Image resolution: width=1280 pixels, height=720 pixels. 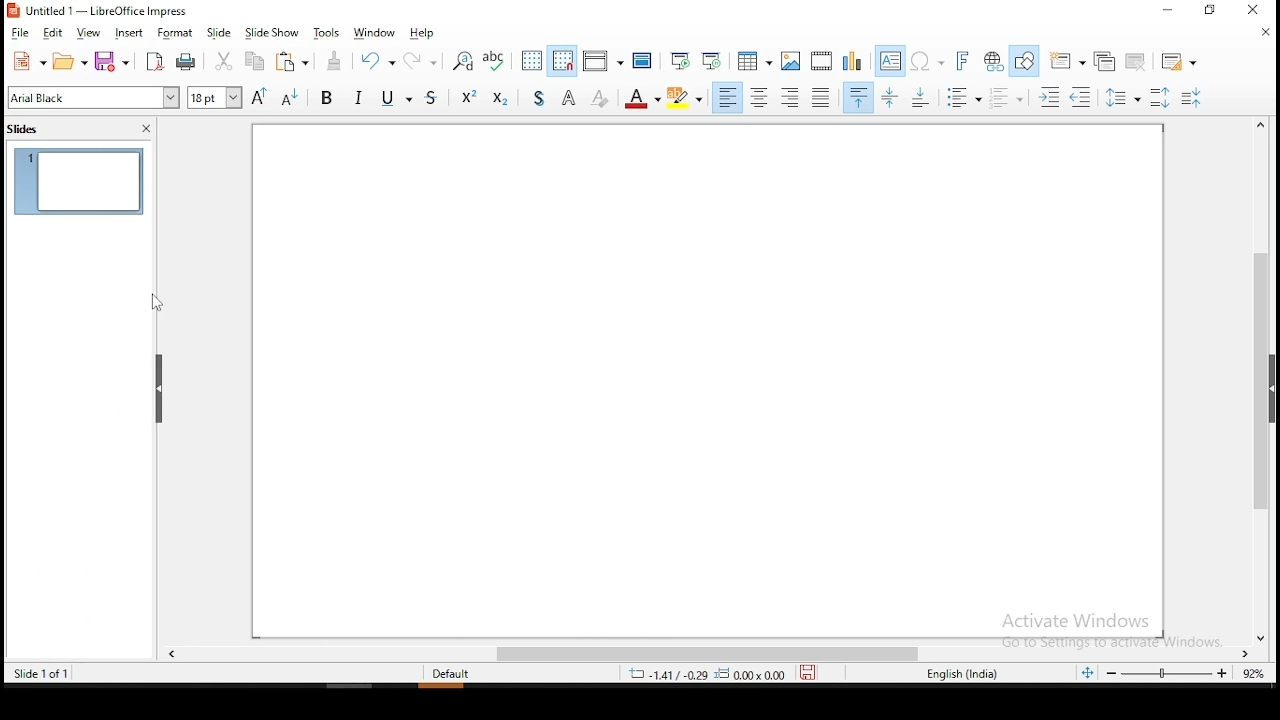 What do you see at coordinates (469, 99) in the screenshot?
I see `superscript` at bounding box center [469, 99].